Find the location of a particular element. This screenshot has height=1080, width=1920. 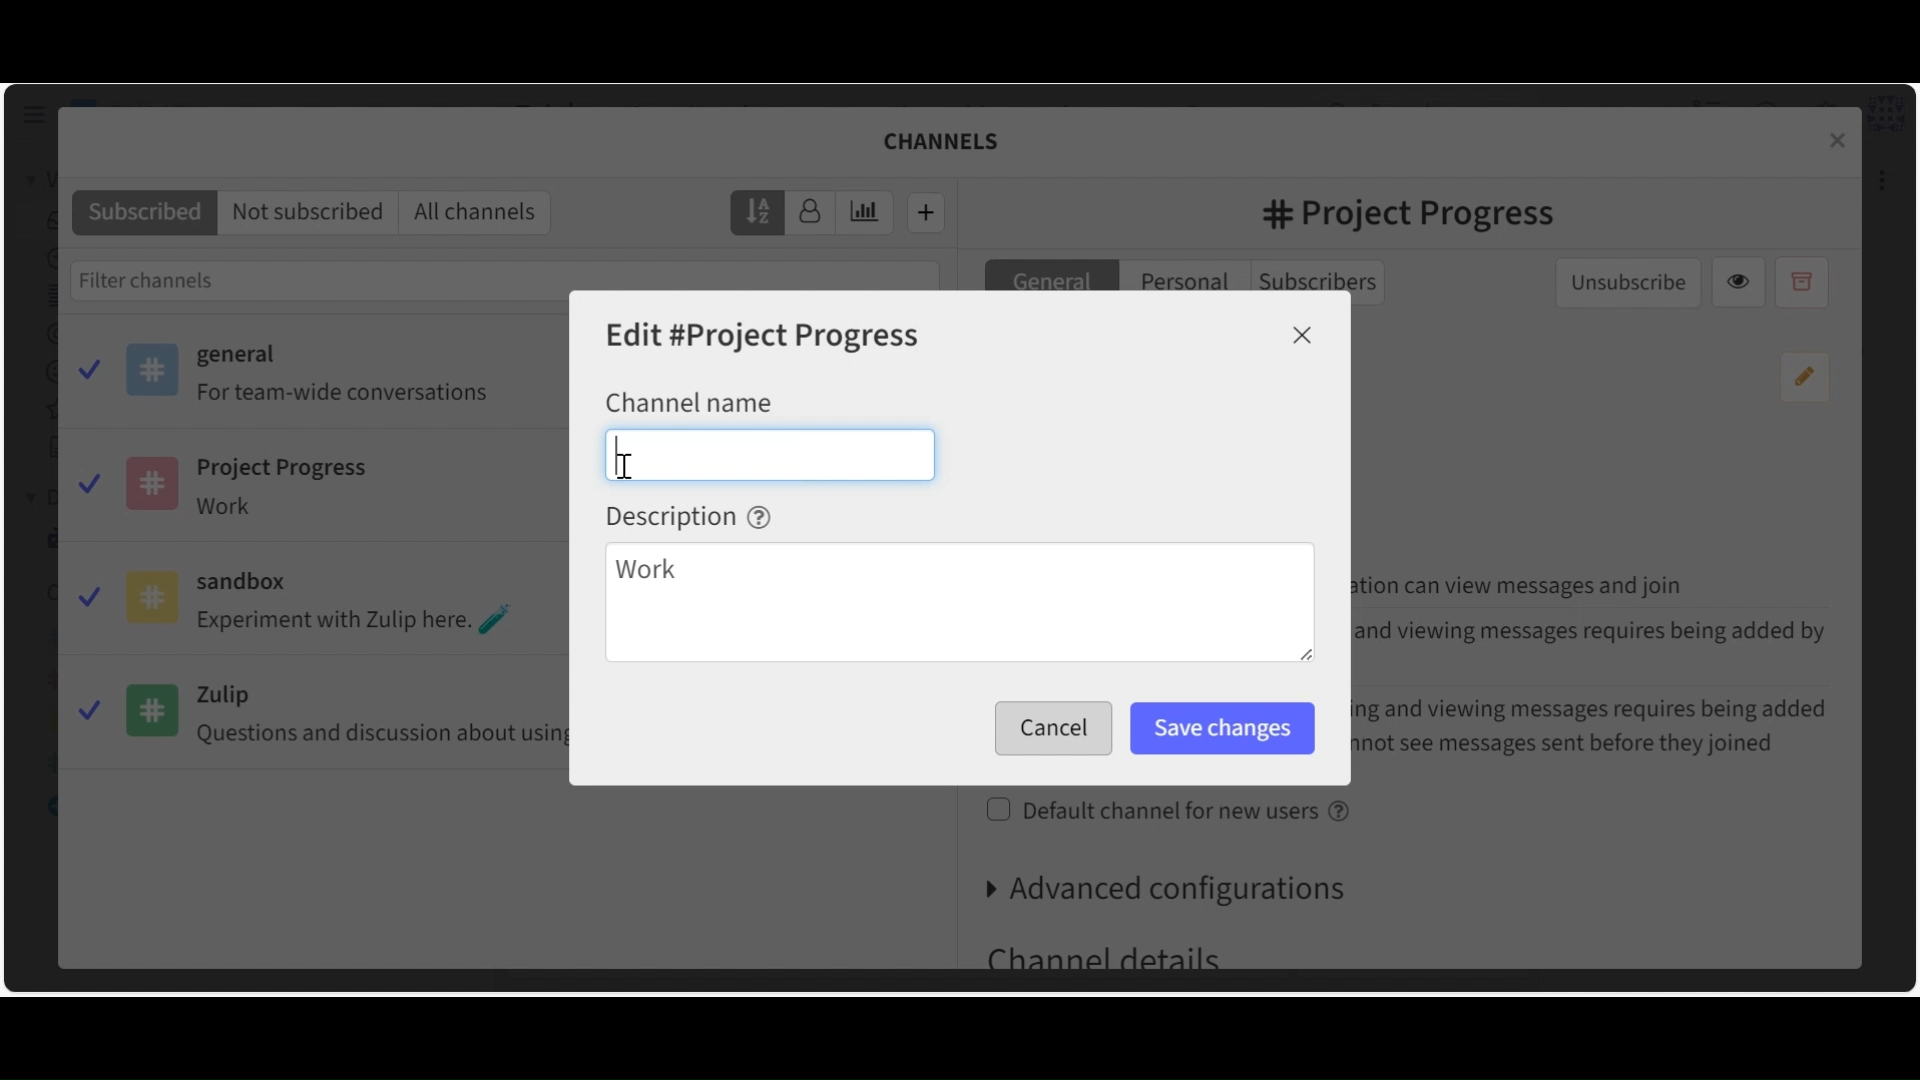

Close is located at coordinates (1303, 335).